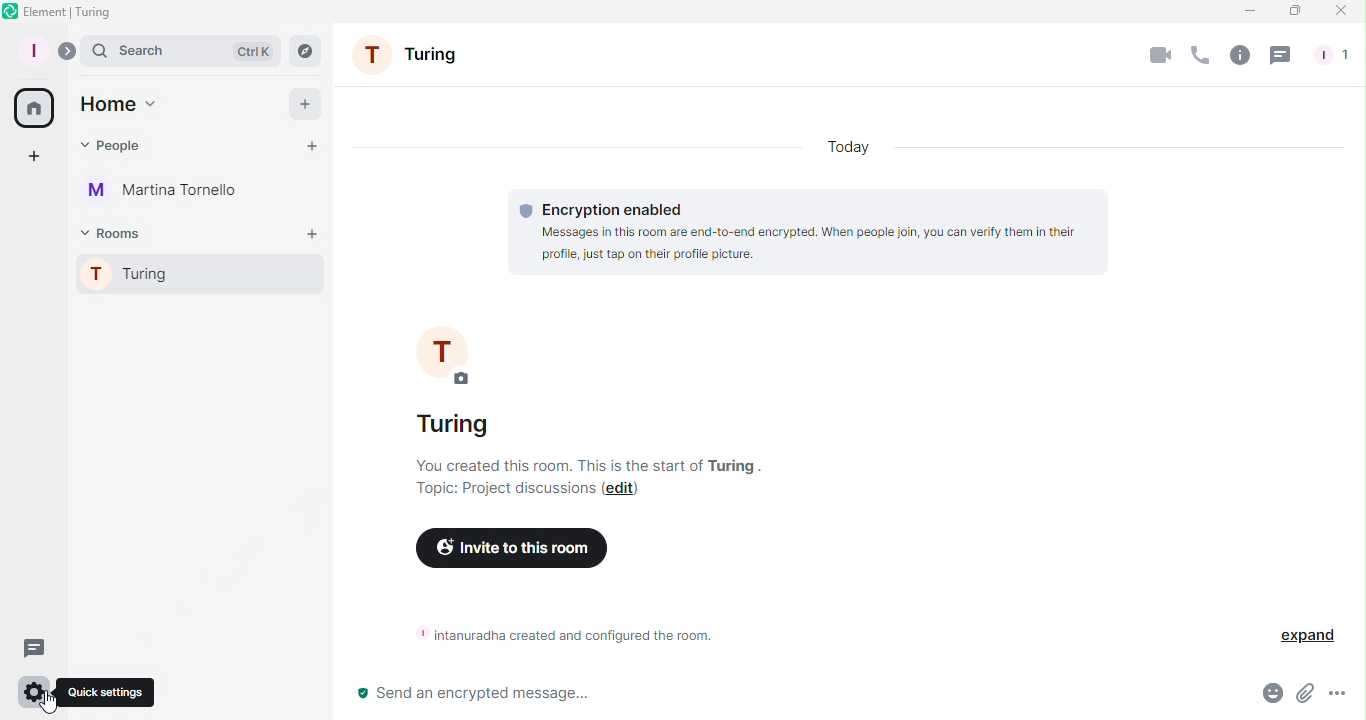 Image resolution: width=1366 pixels, height=720 pixels. I want to click on turing, so click(456, 424).